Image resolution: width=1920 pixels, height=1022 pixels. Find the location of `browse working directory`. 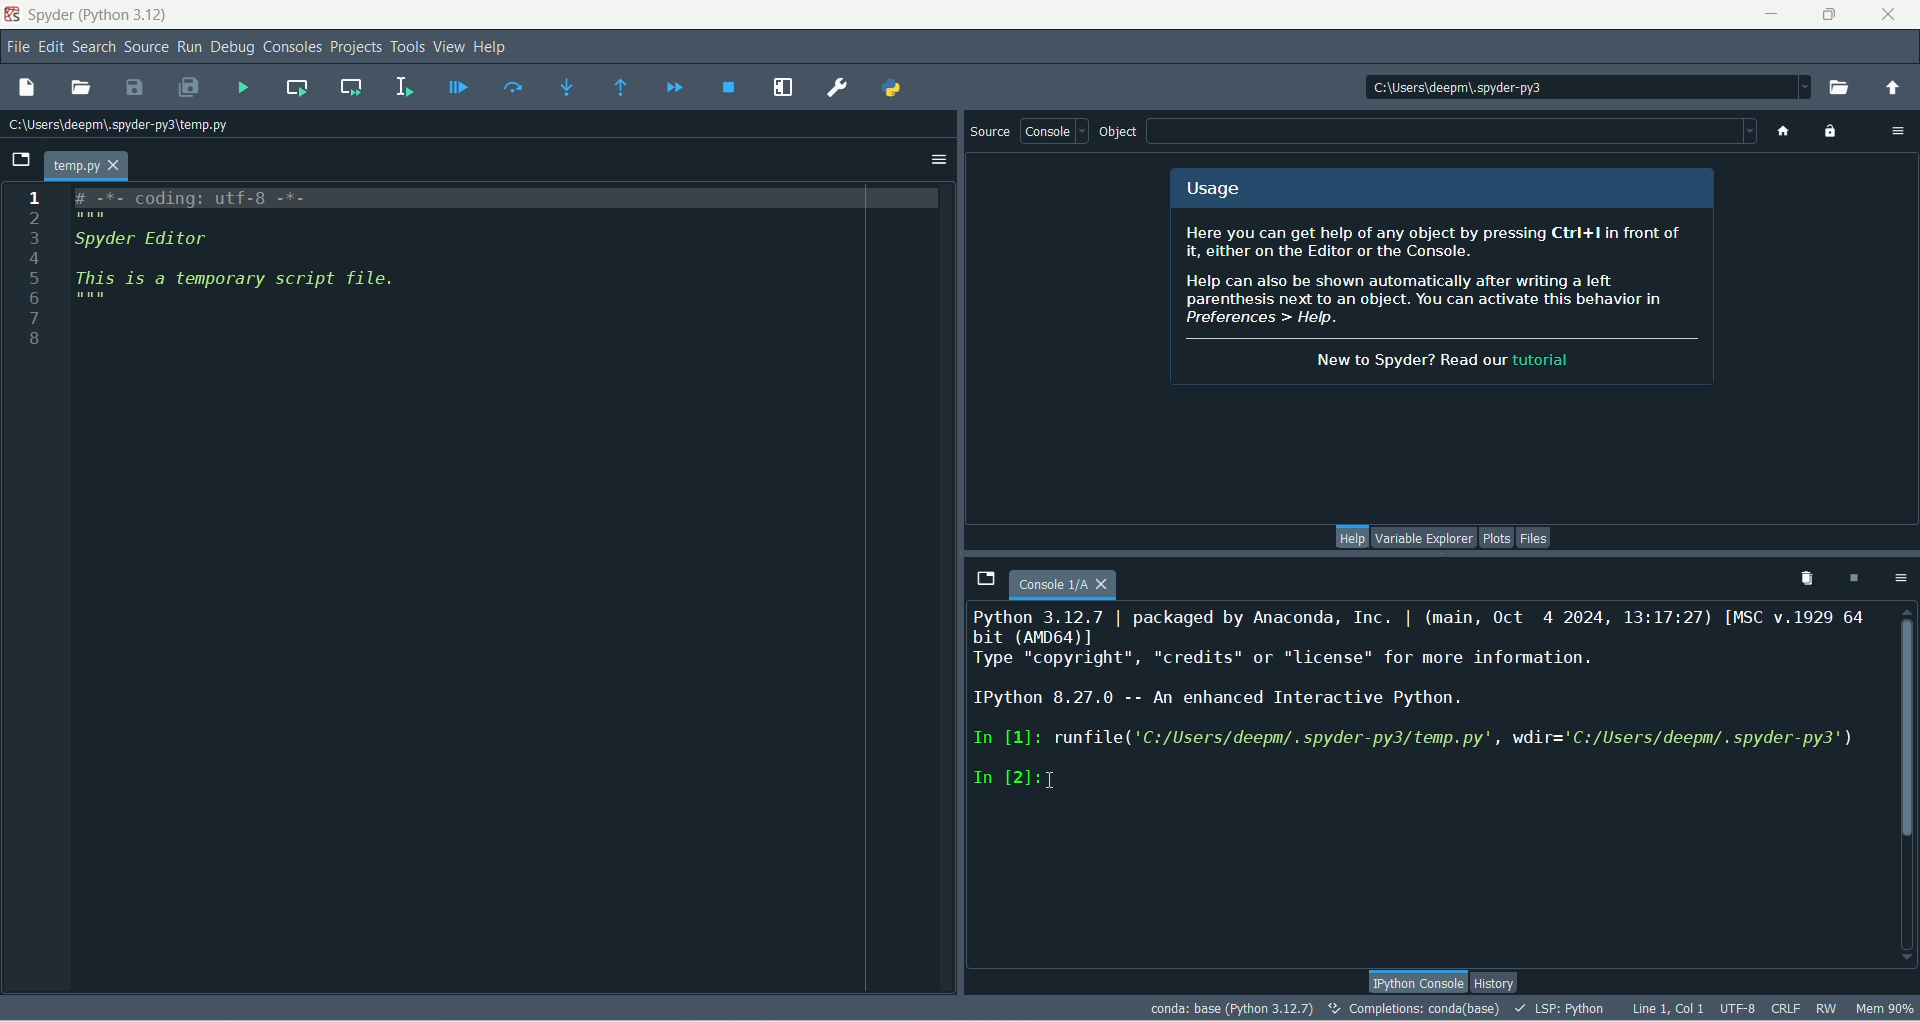

browse working directory is located at coordinates (1845, 89).